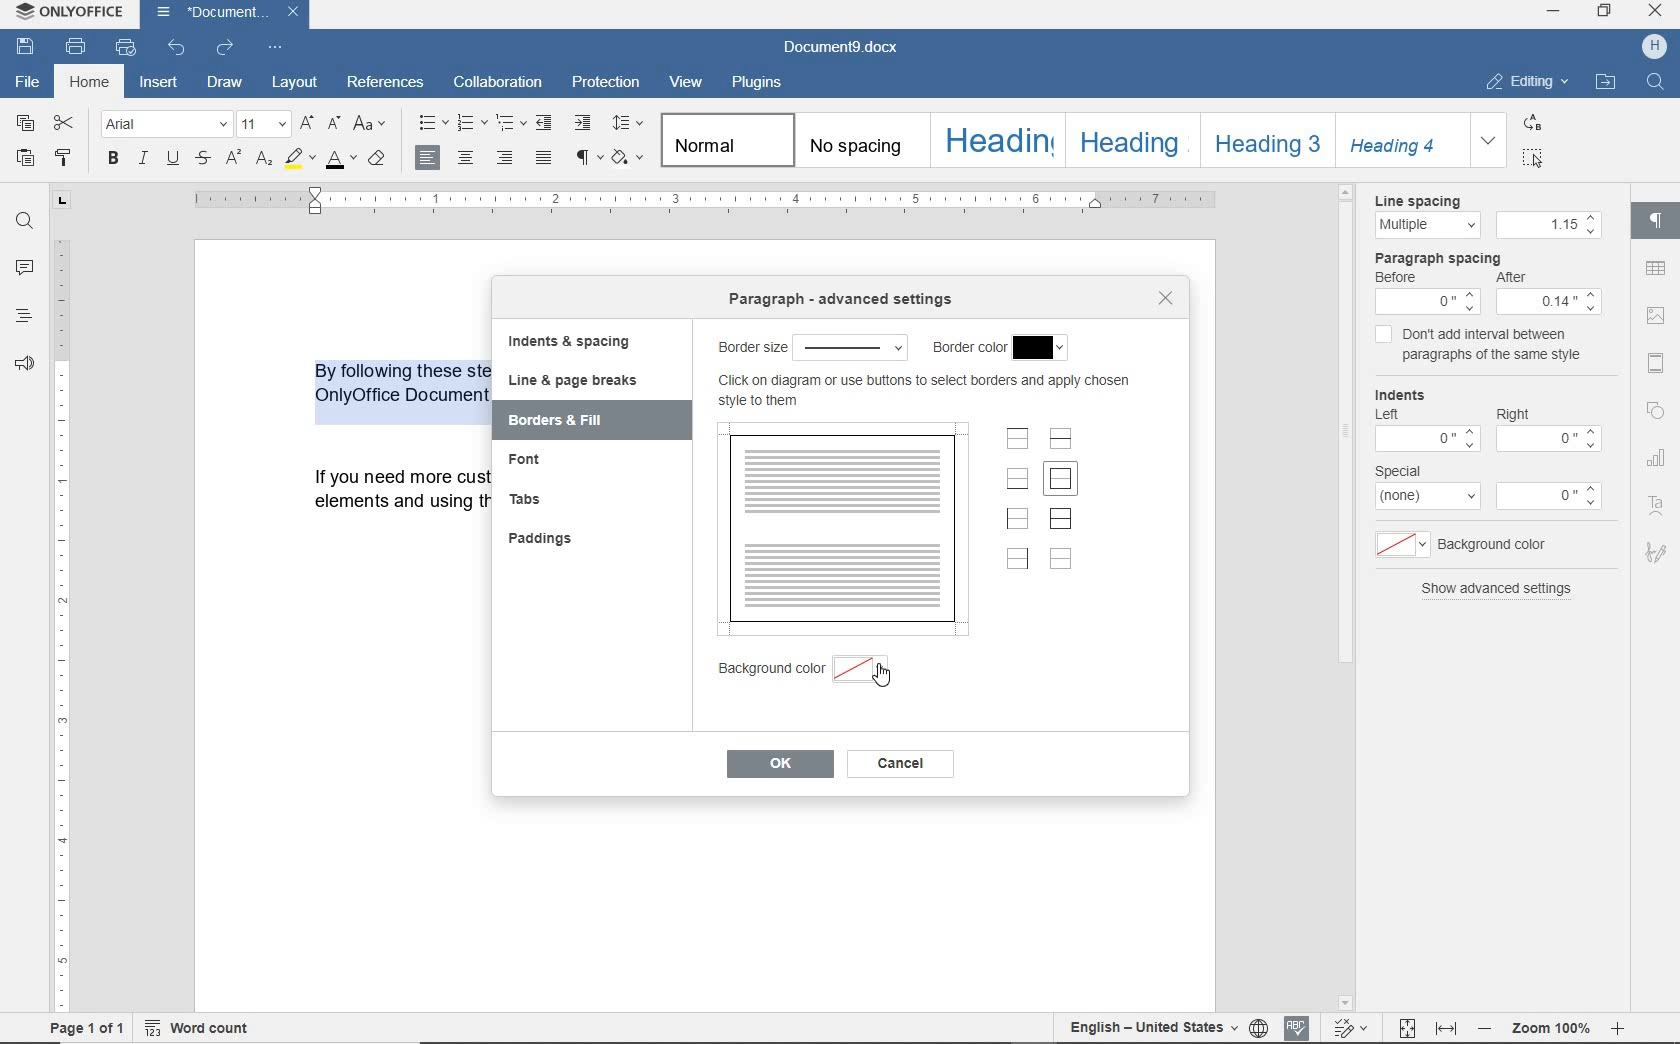  I want to click on cursor, so click(901, 681).